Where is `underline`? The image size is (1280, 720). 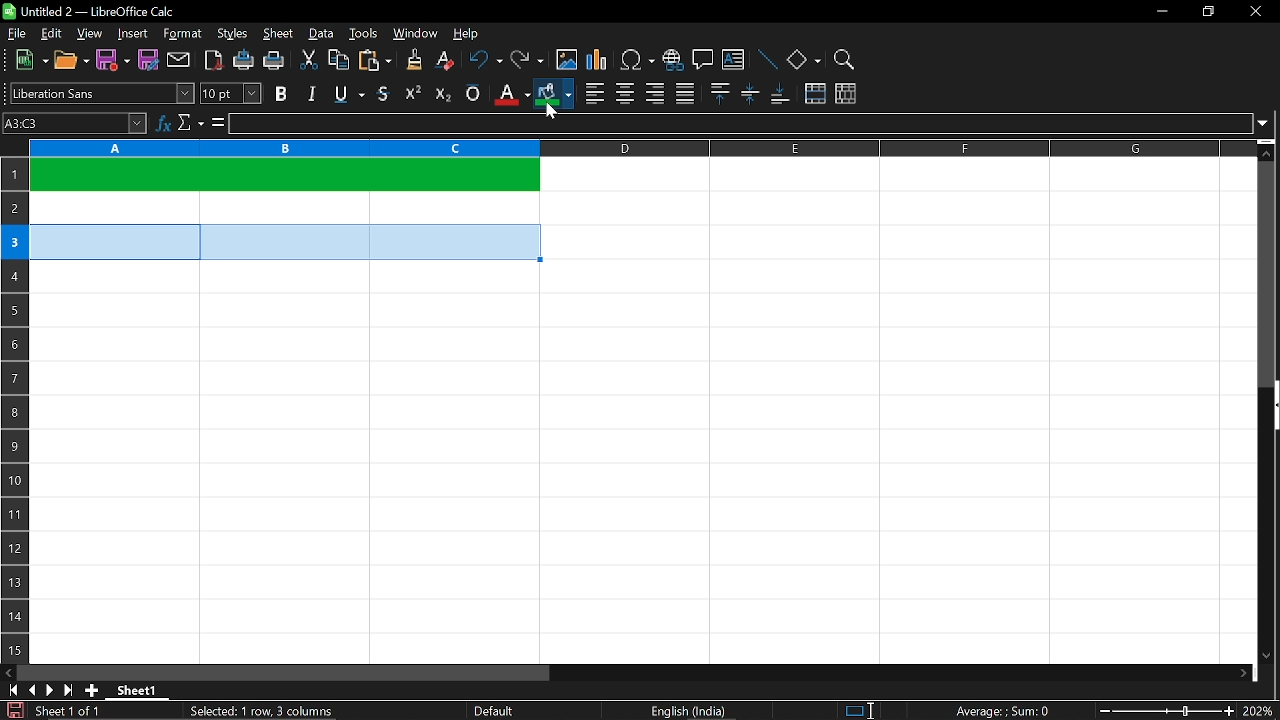
underline is located at coordinates (346, 94).